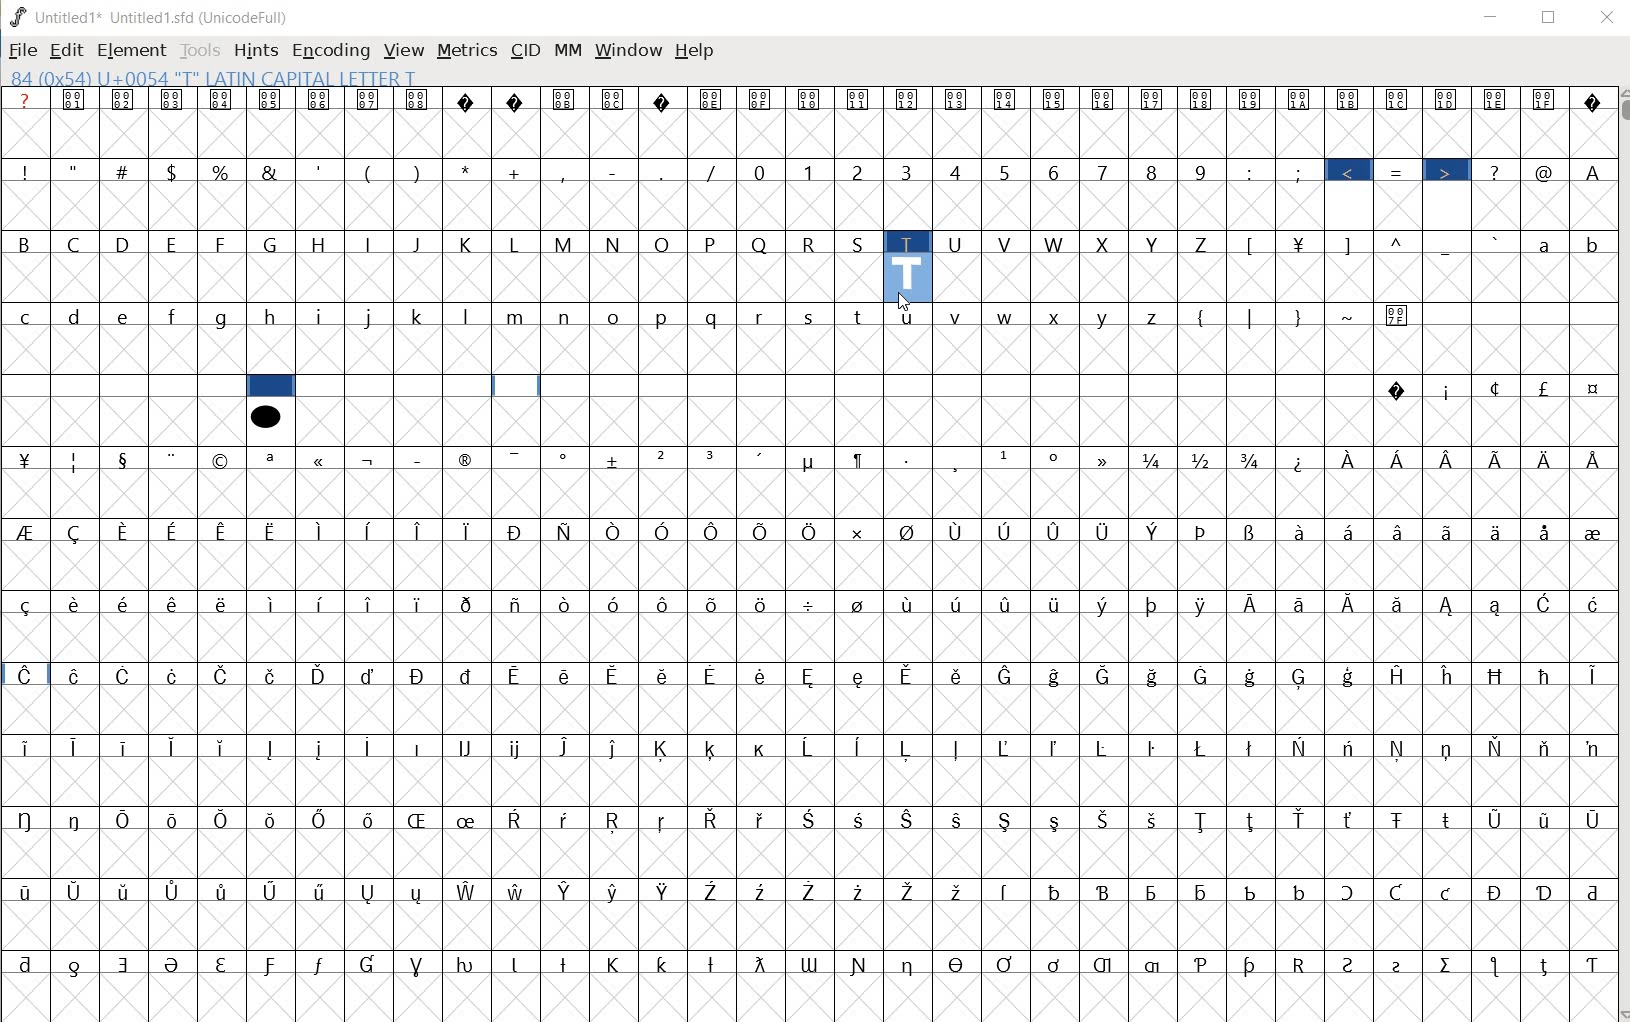  What do you see at coordinates (1401, 461) in the screenshot?
I see `Symbol` at bounding box center [1401, 461].